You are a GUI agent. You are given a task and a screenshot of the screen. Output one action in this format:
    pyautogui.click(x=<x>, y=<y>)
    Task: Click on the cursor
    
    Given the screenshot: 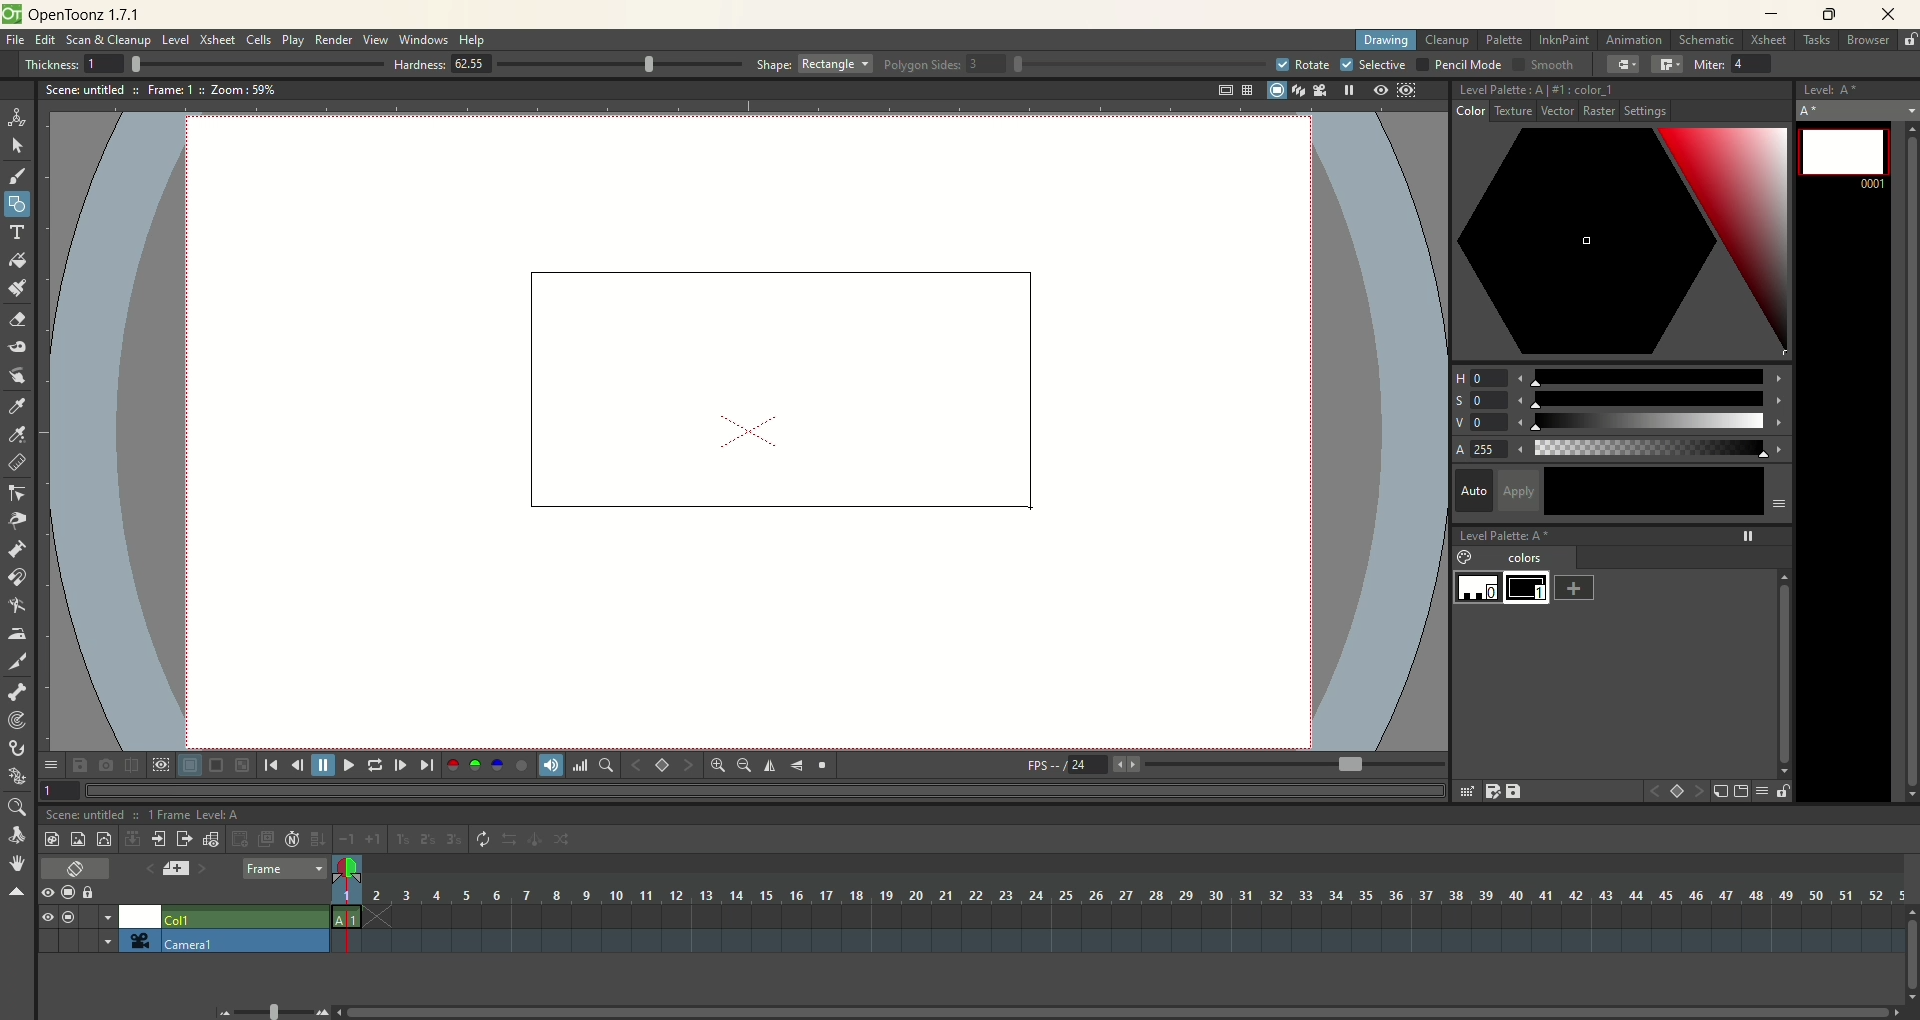 What is the action you would take?
    pyautogui.click(x=1036, y=508)
    